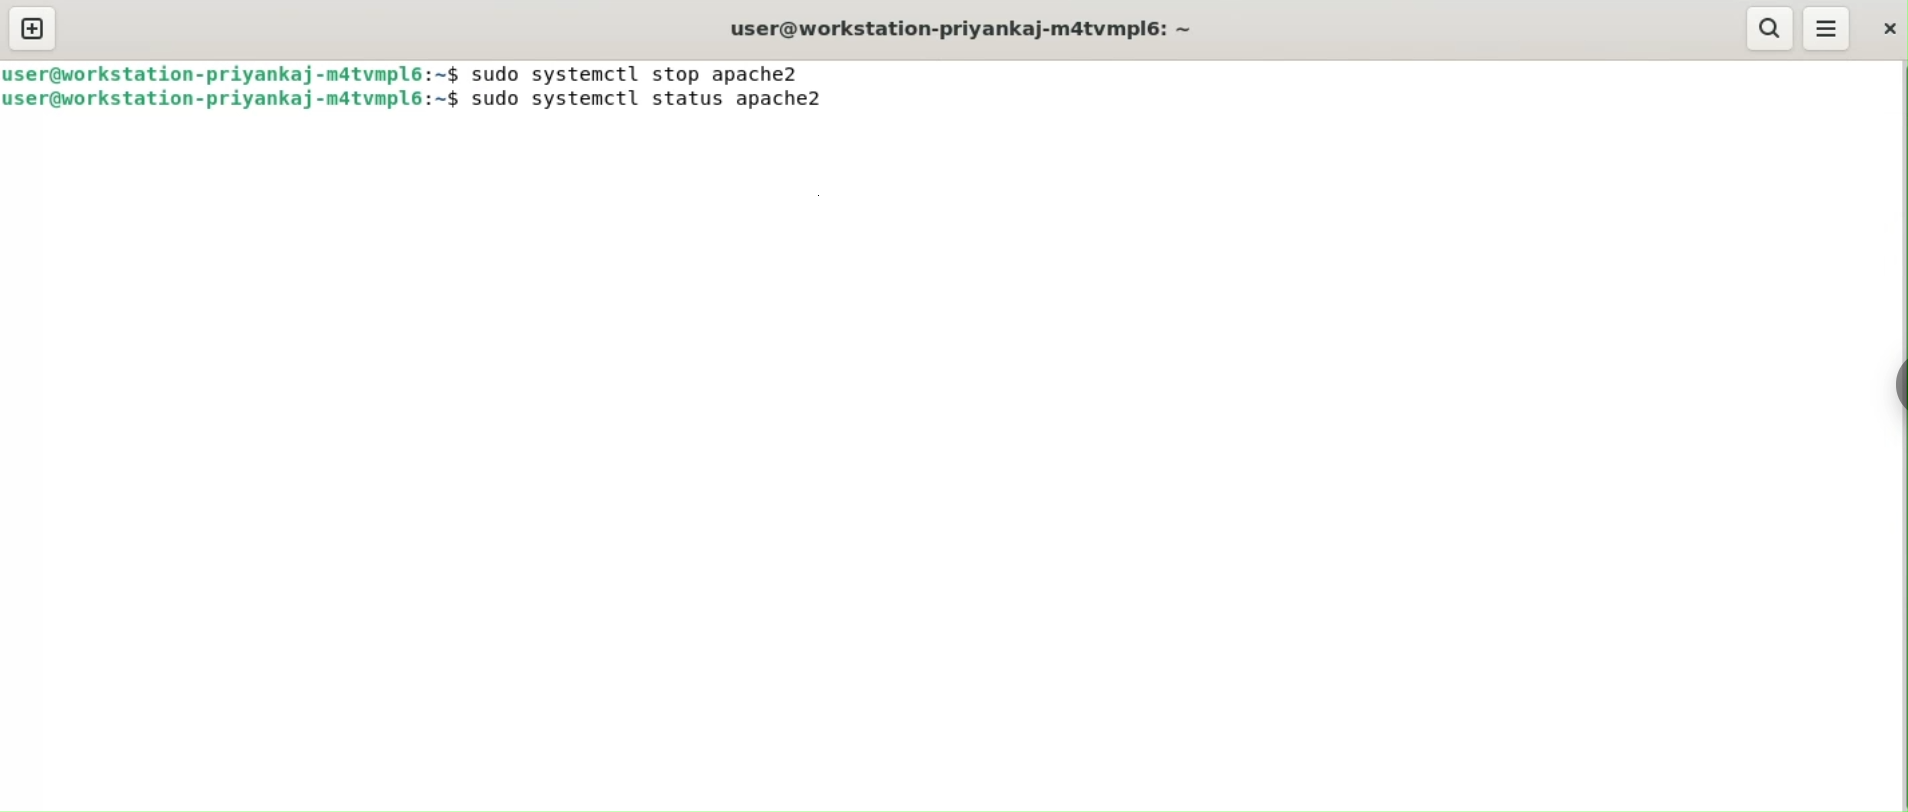 The width and height of the screenshot is (1908, 812). What do you see at coordinates (33, 28) in the screenshot?
I see `new tab` at bounding box center [33, 28].